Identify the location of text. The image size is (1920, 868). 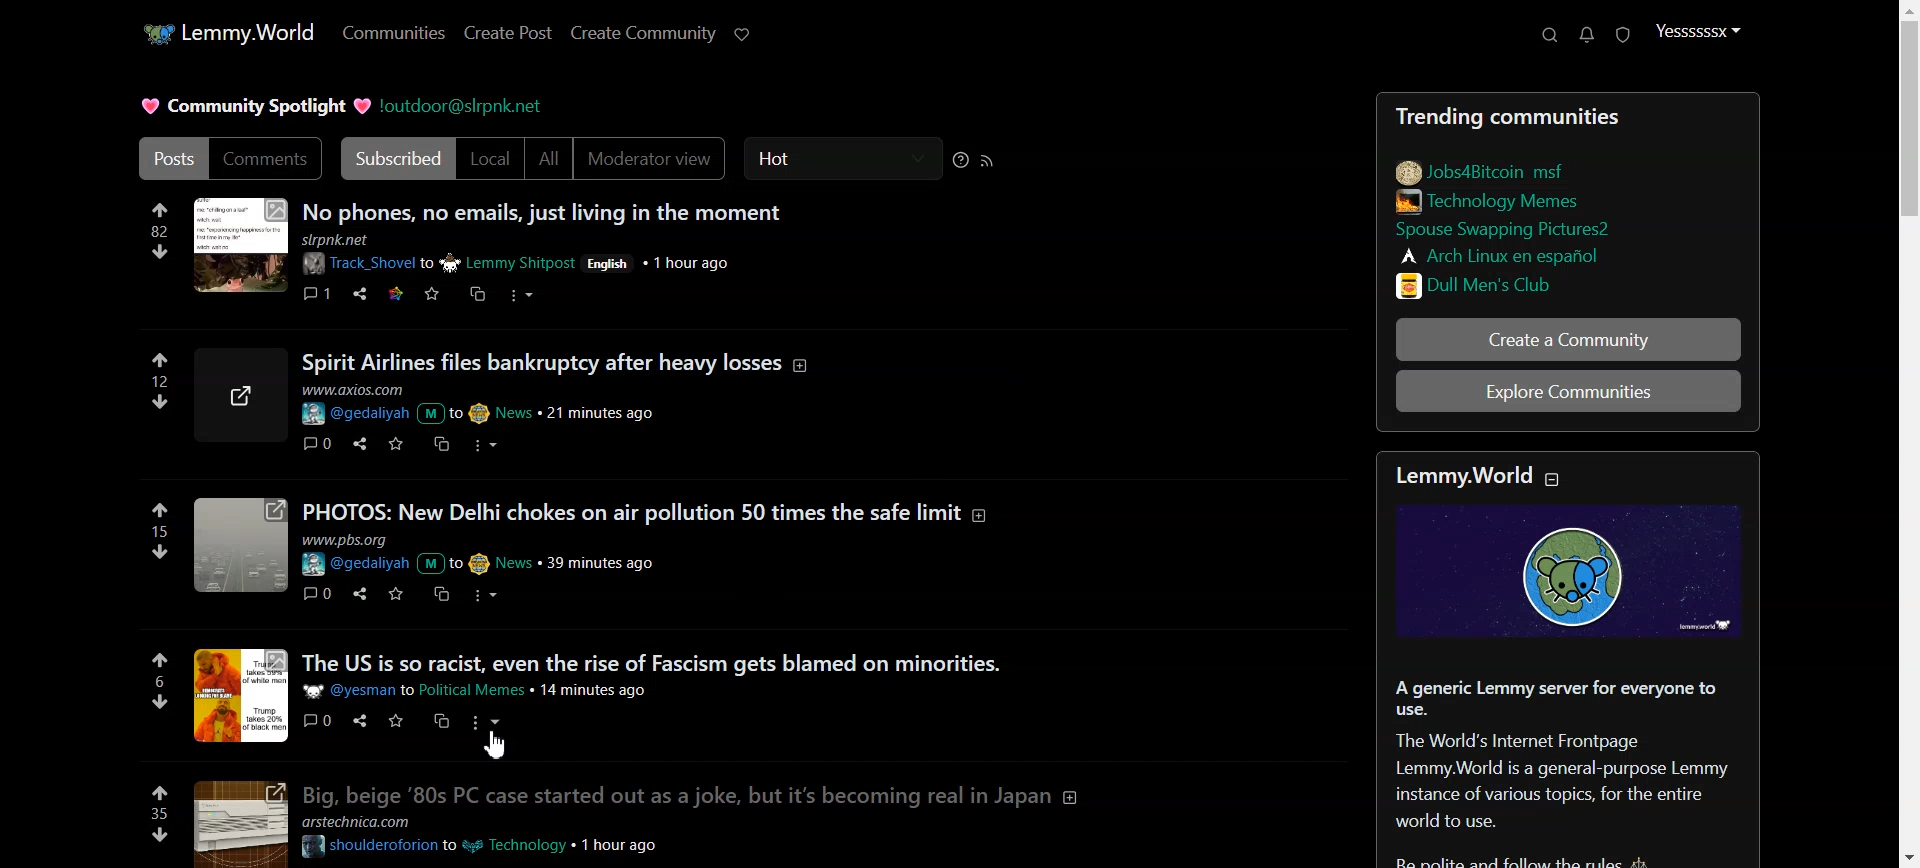
(1475, 476).